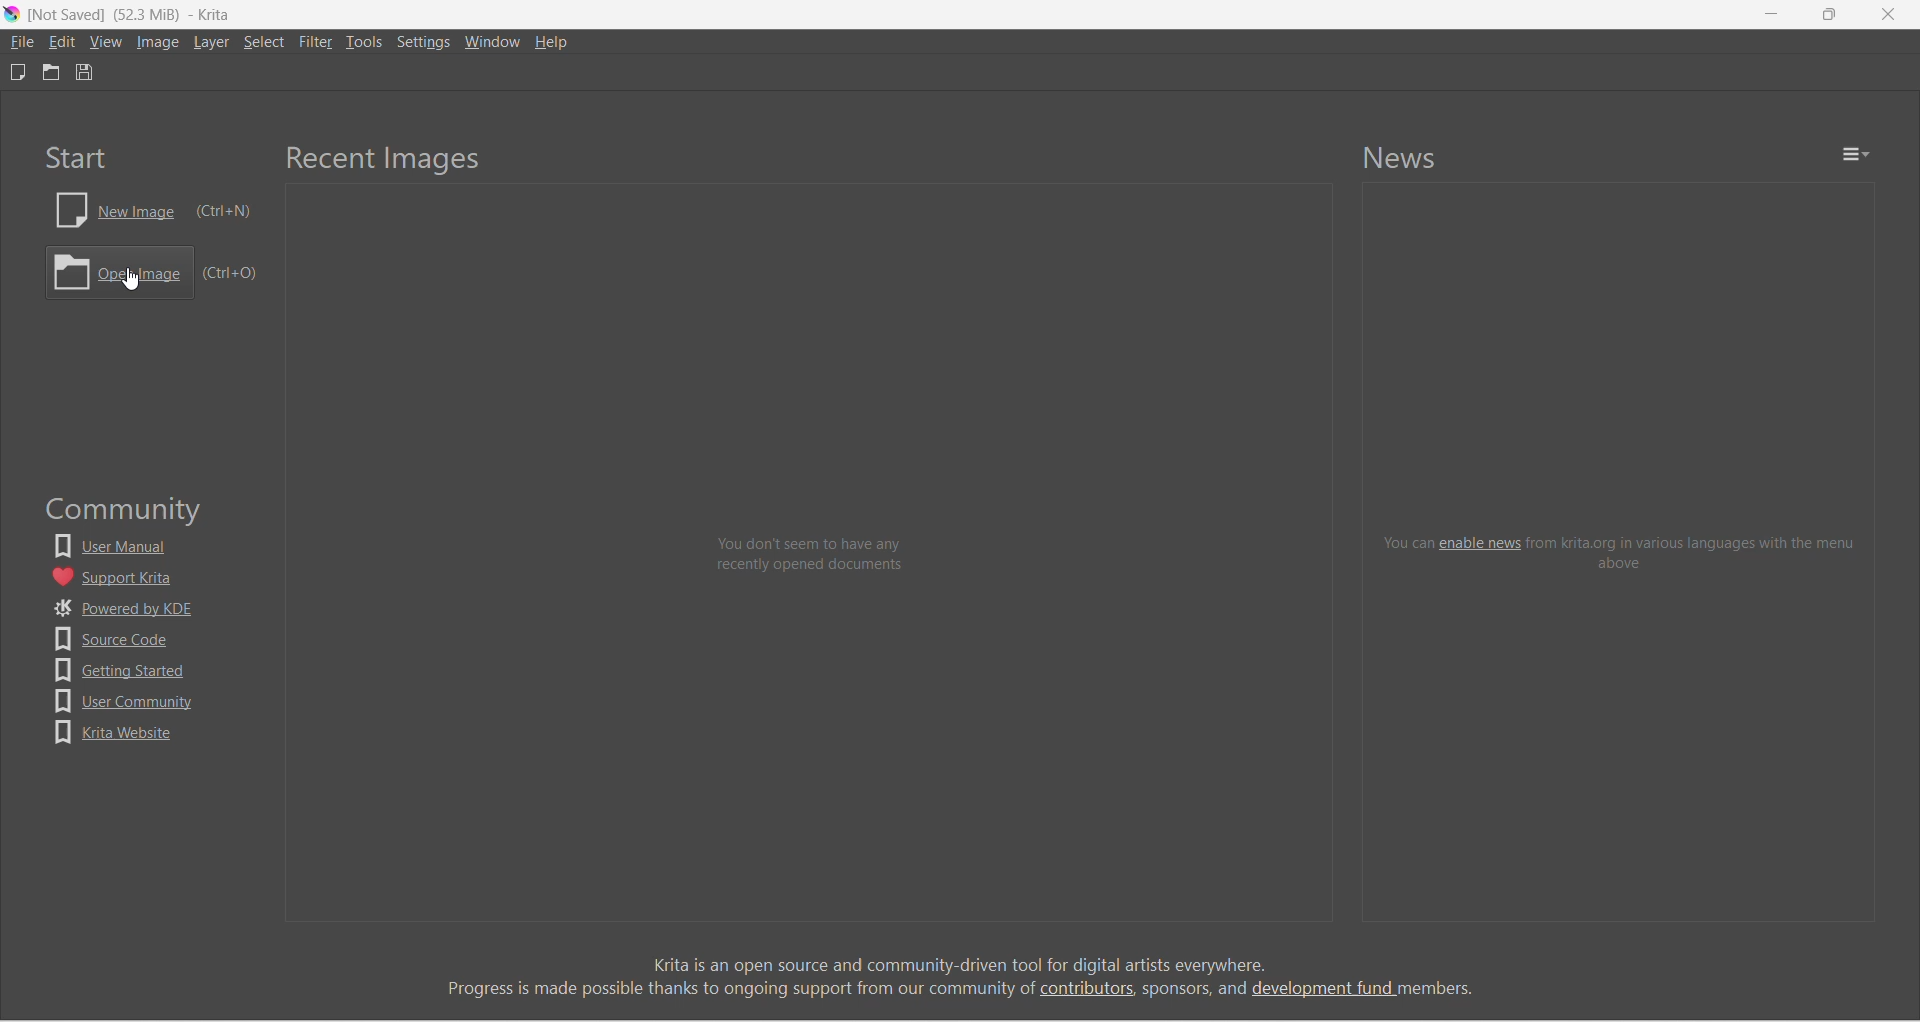 The width and height of the screenshot is (1920, 1022). I want to click on help, so click(554, 42).